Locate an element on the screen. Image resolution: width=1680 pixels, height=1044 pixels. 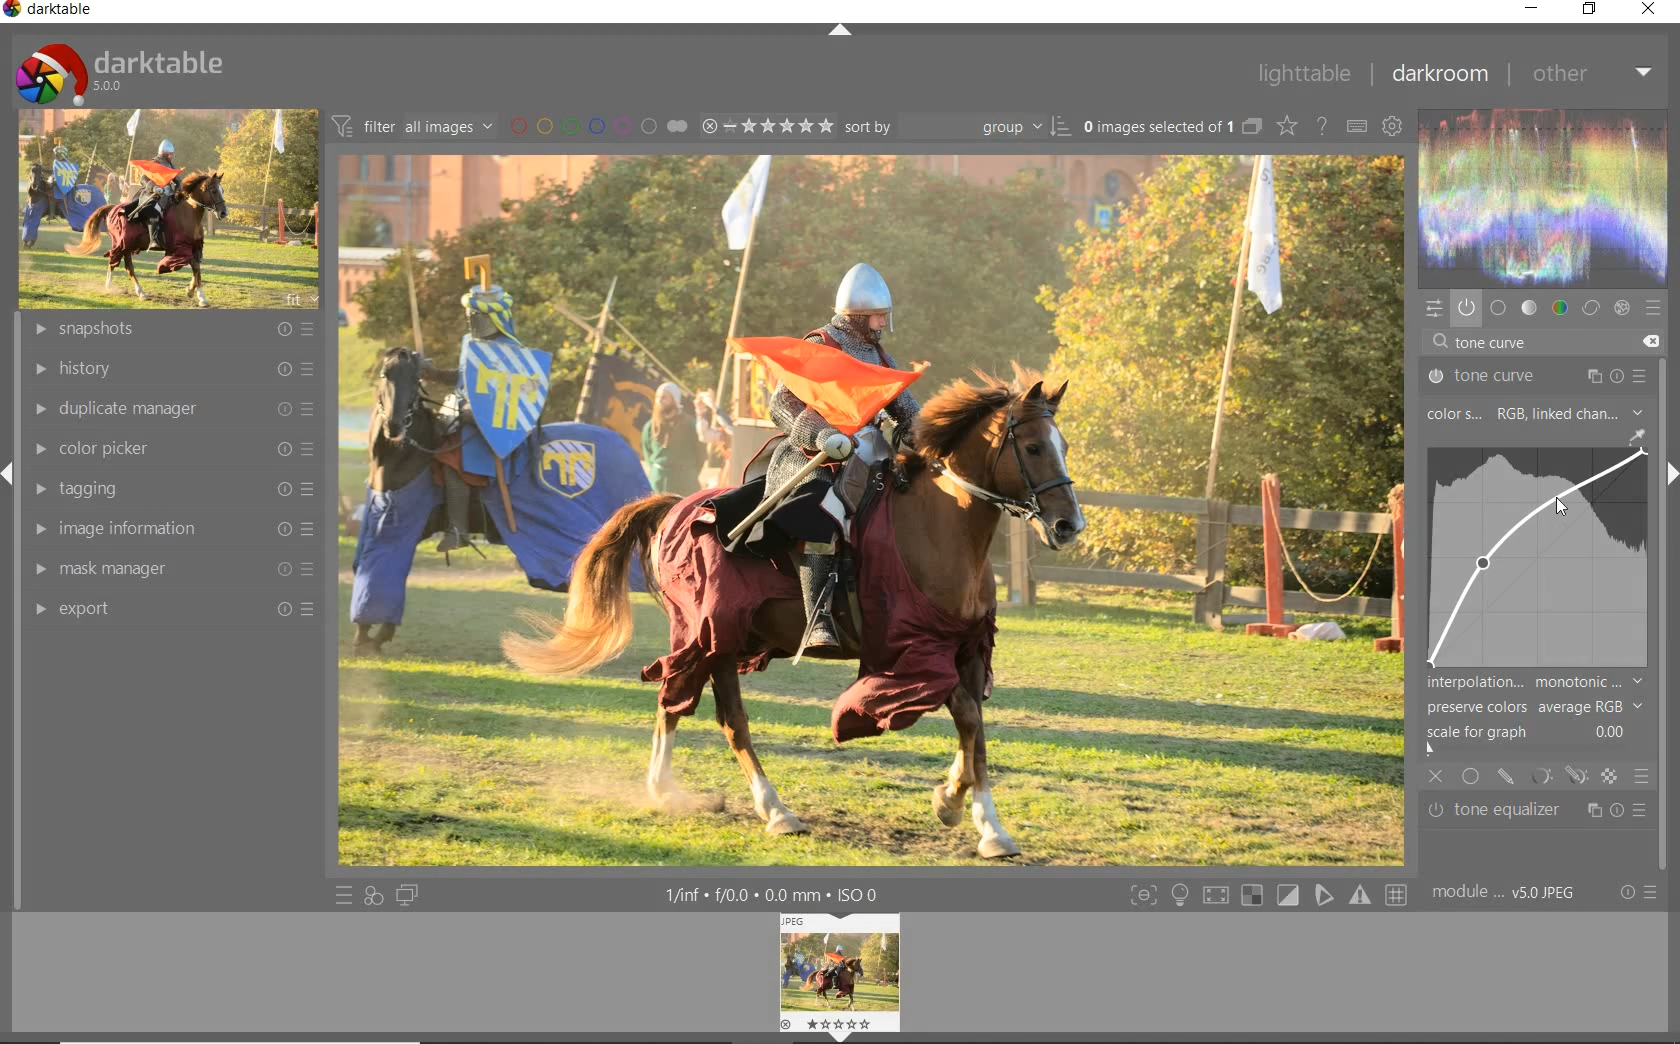
lighttable is located at coordinates (1303, 75).